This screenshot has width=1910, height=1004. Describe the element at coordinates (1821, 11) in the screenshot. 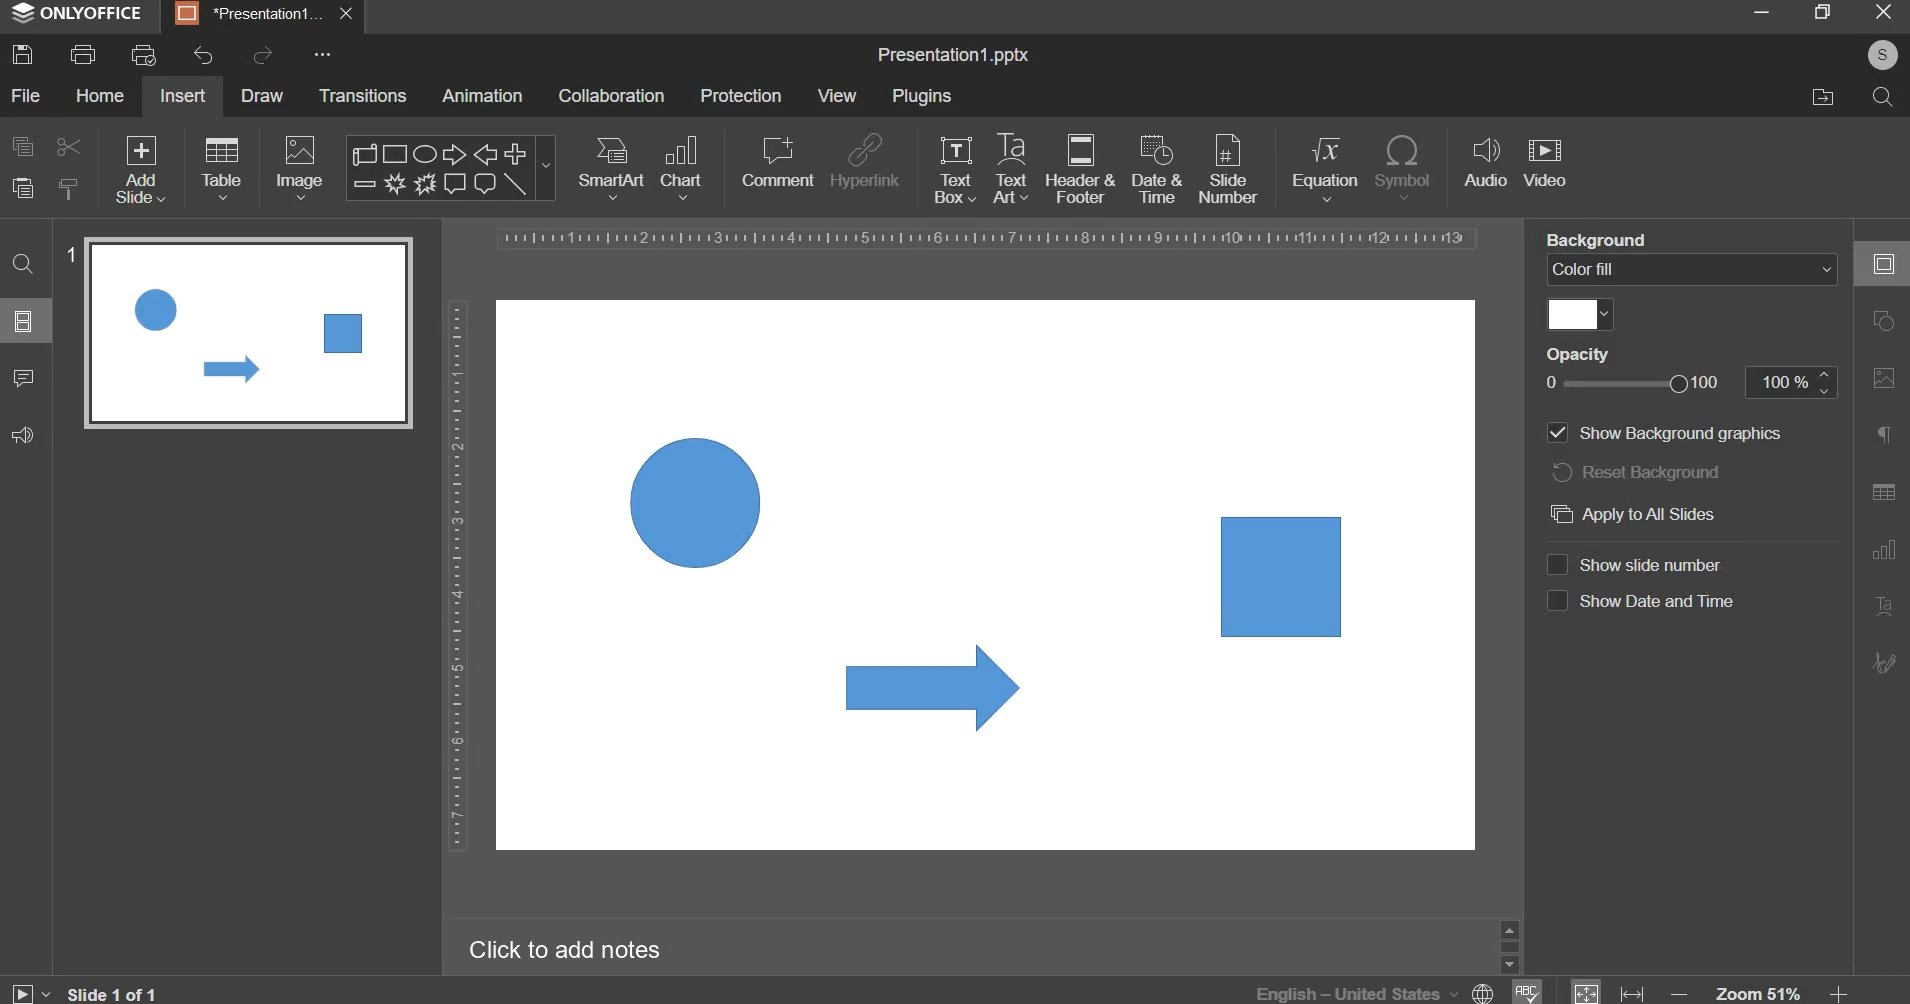

I see `maximize` at that location.